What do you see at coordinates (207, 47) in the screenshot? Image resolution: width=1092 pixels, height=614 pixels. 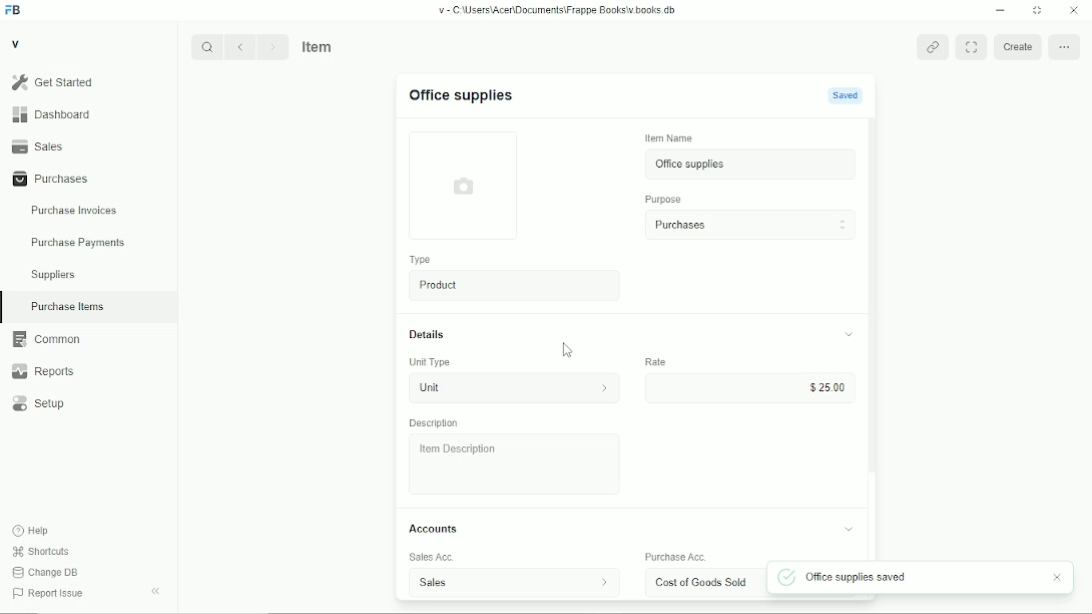 I see `Search` at bounding box center [207, 47].